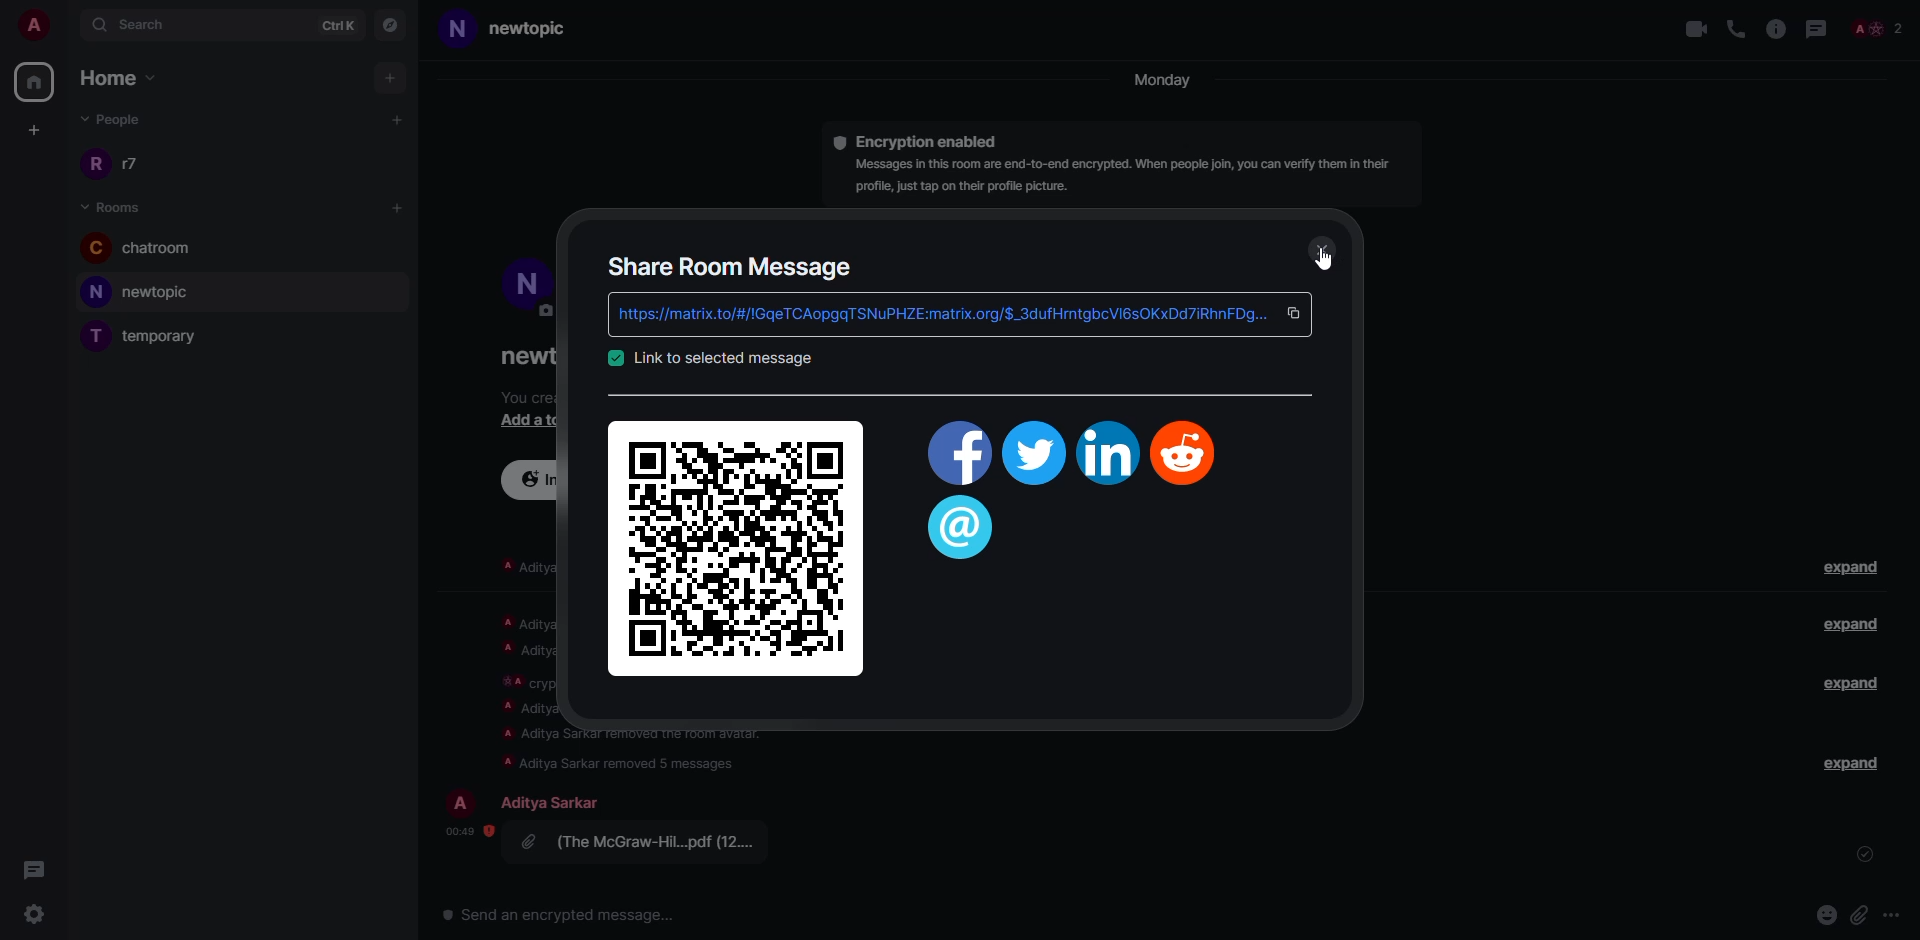  Describe the element at coordinates (733, 265) in the screenshot. I see `share message` at that location.